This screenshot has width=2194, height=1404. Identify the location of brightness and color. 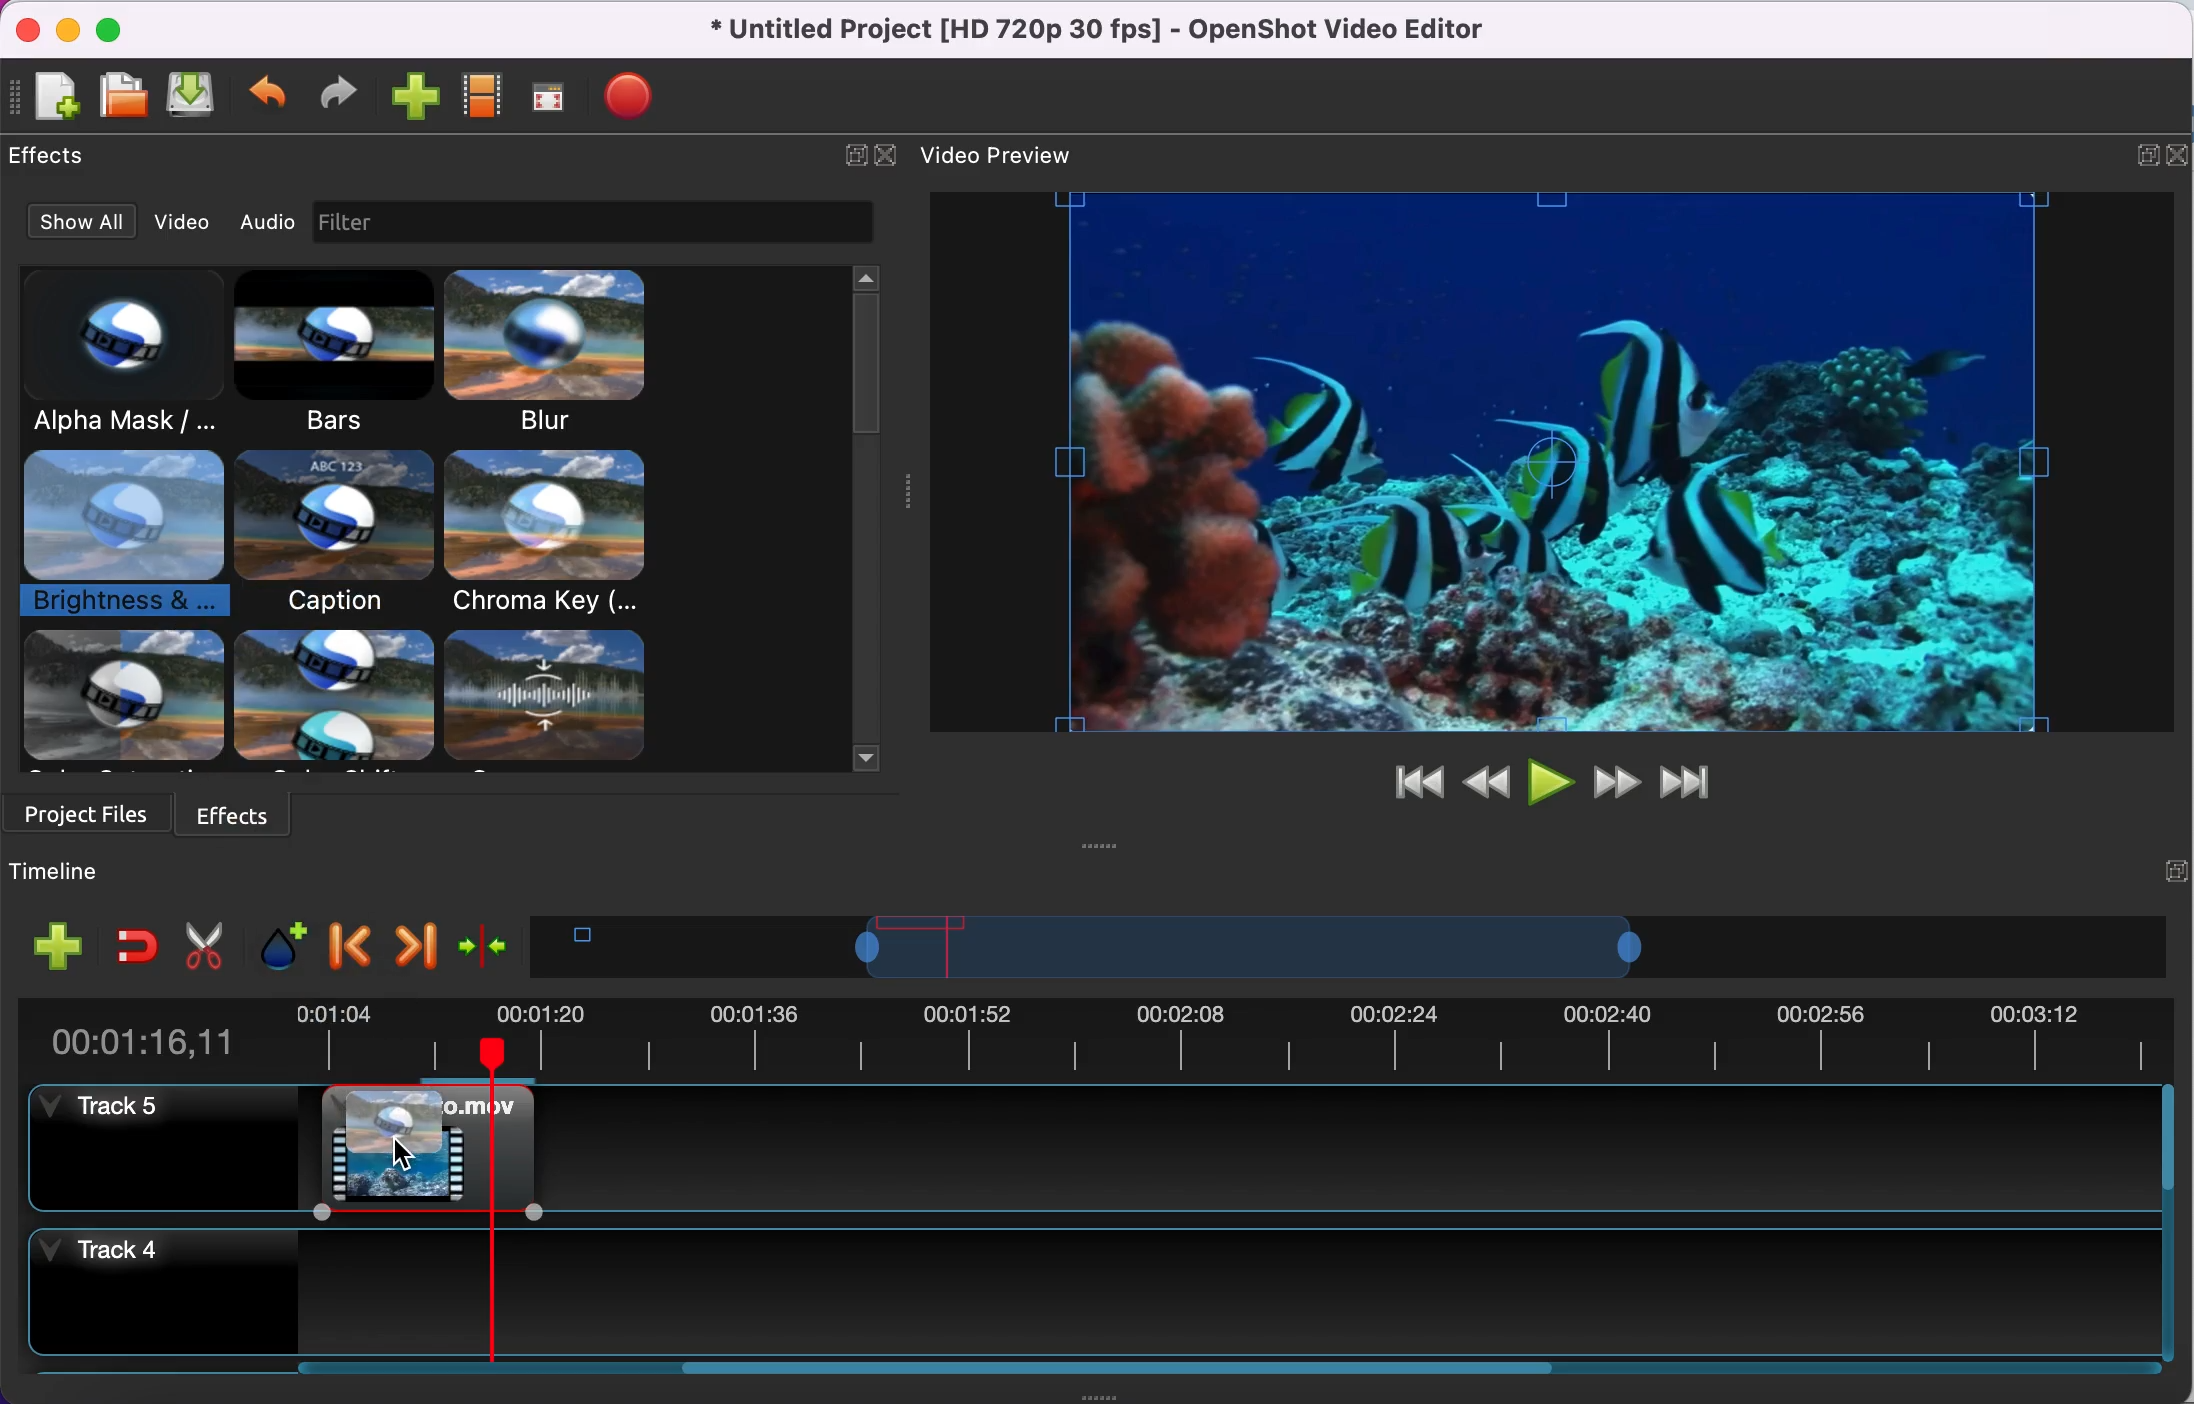
(418, 1124).